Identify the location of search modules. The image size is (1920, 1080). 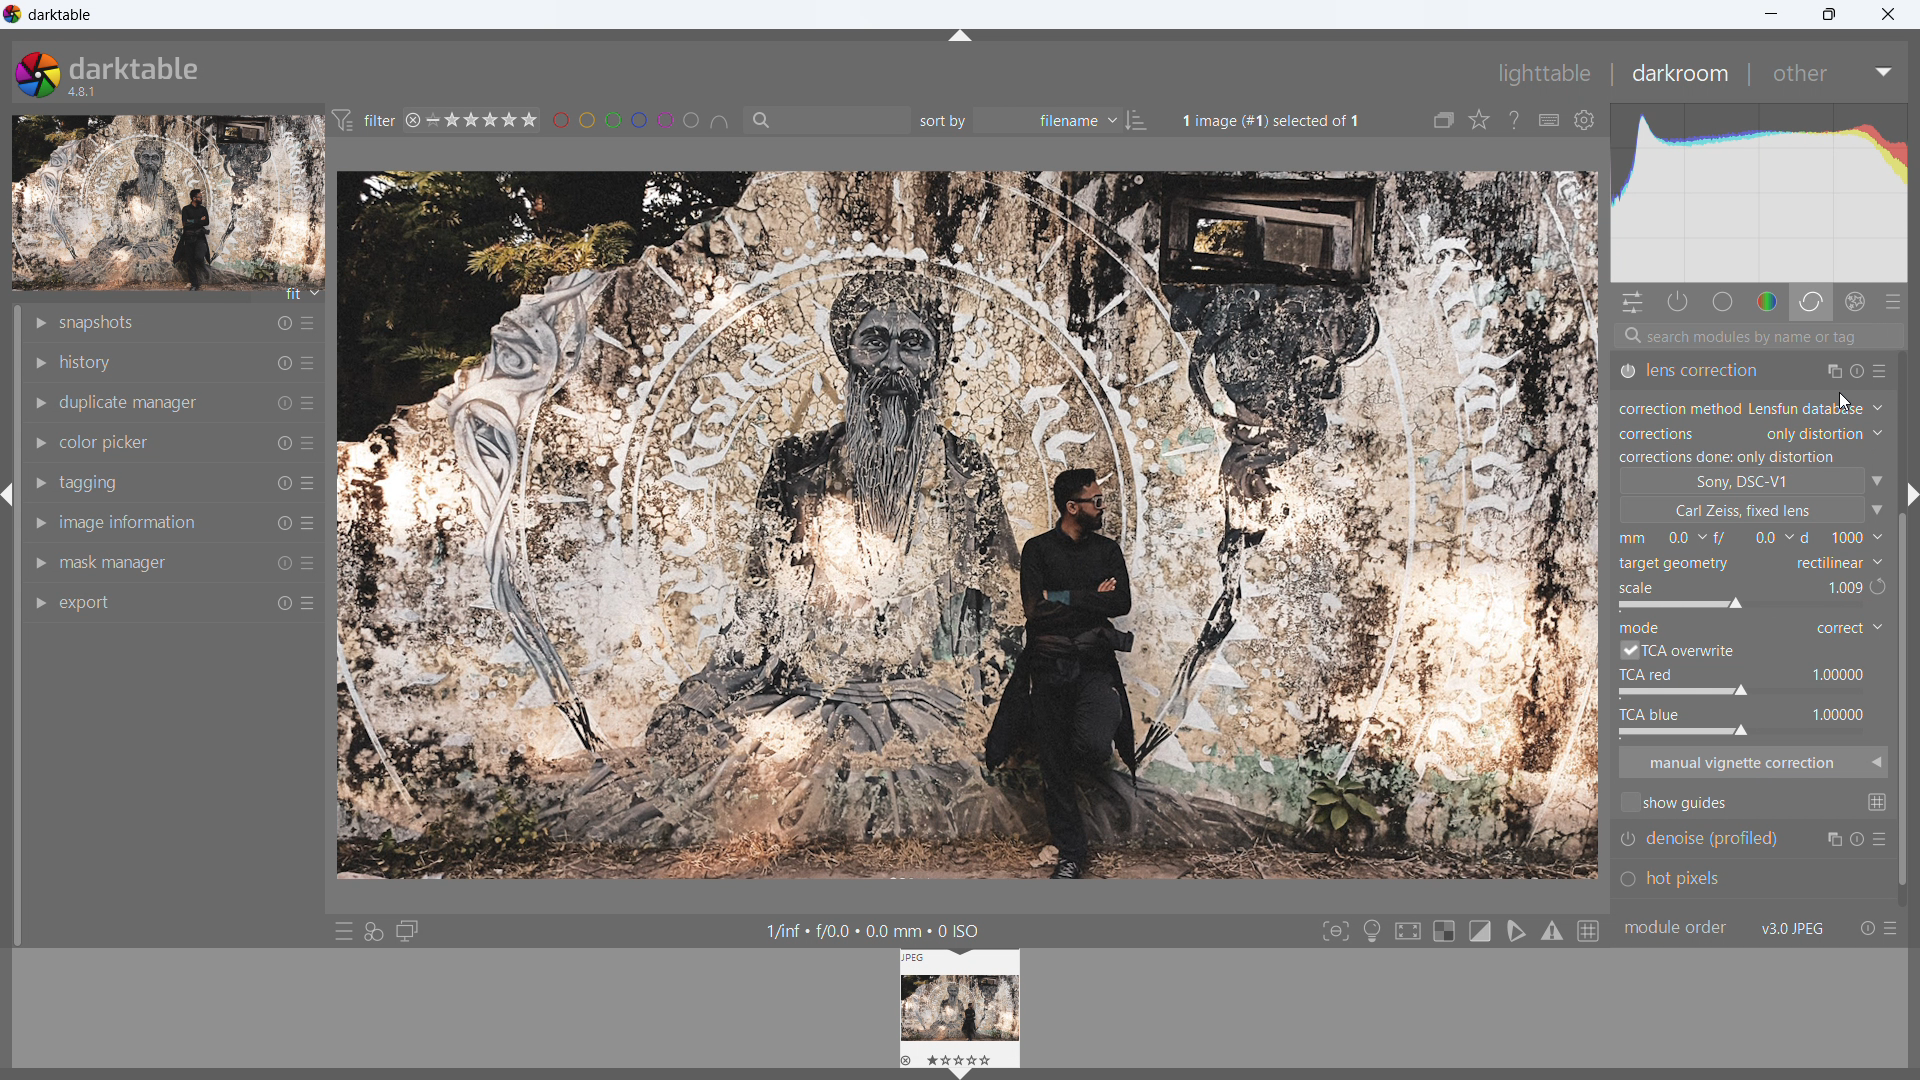
(1761, 337).